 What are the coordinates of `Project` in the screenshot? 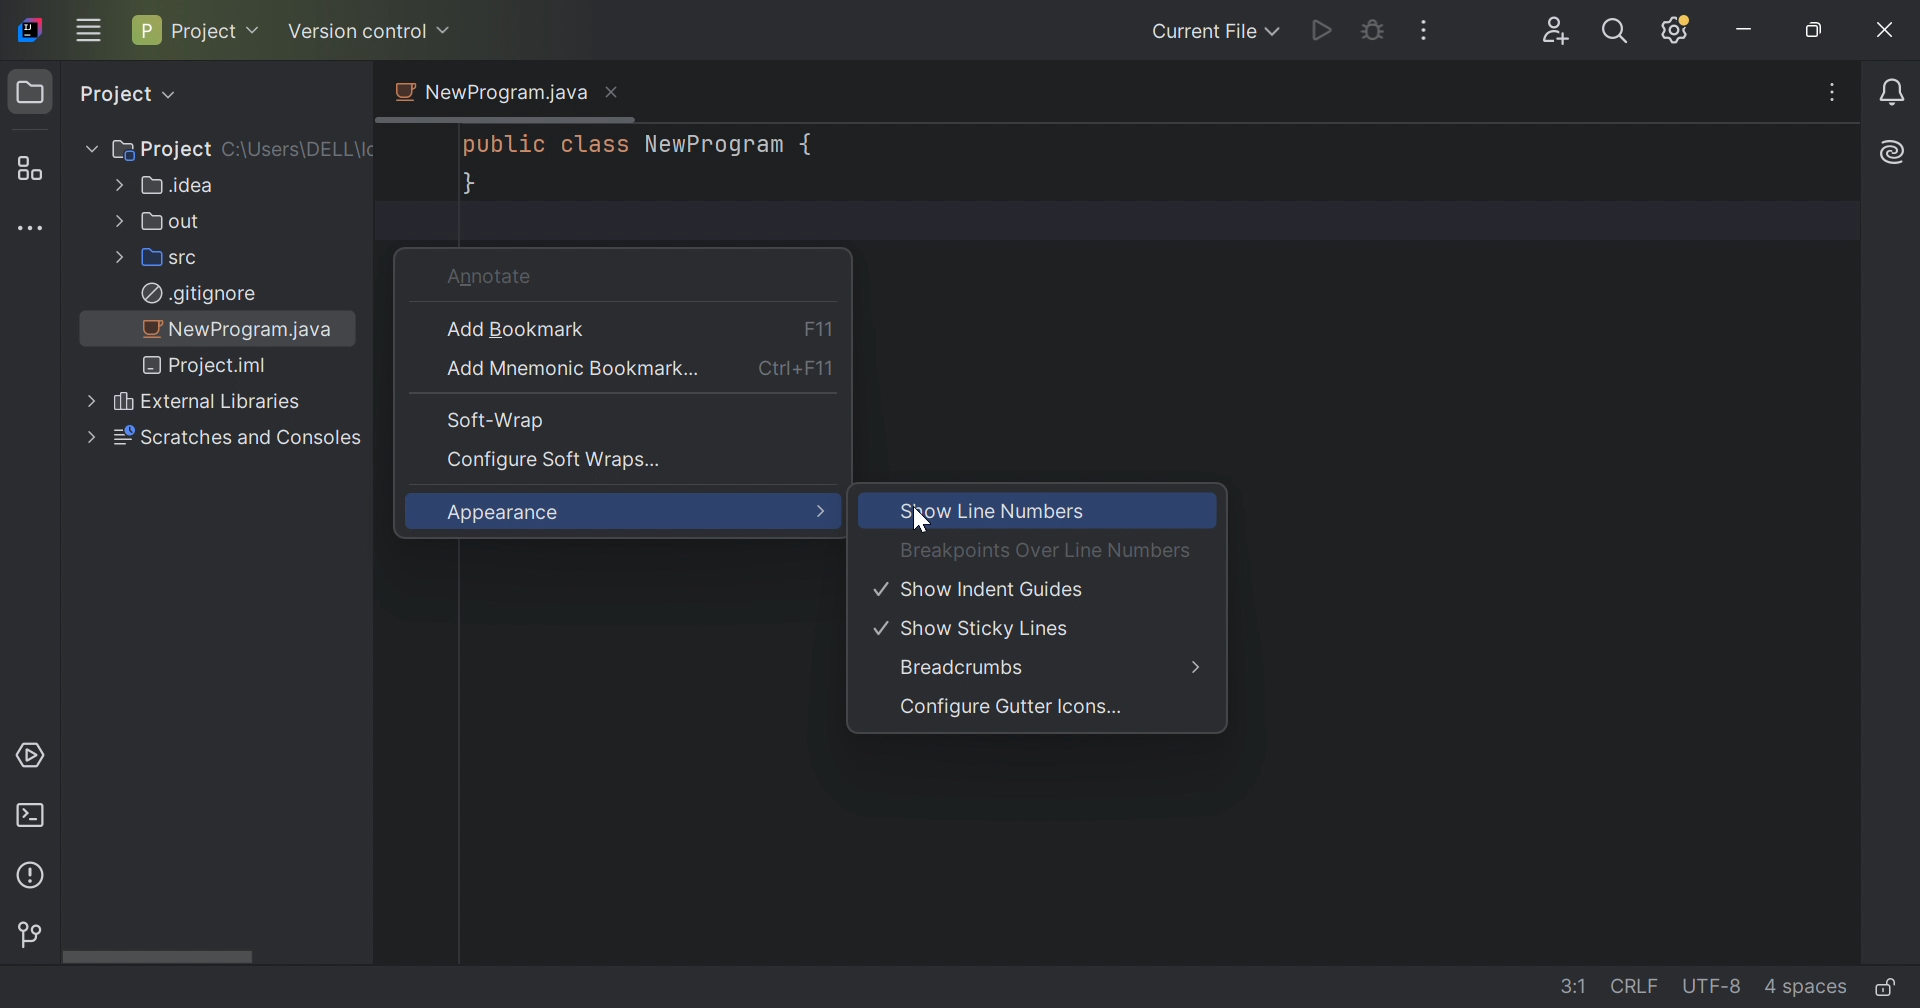 It's located at (113, 94).